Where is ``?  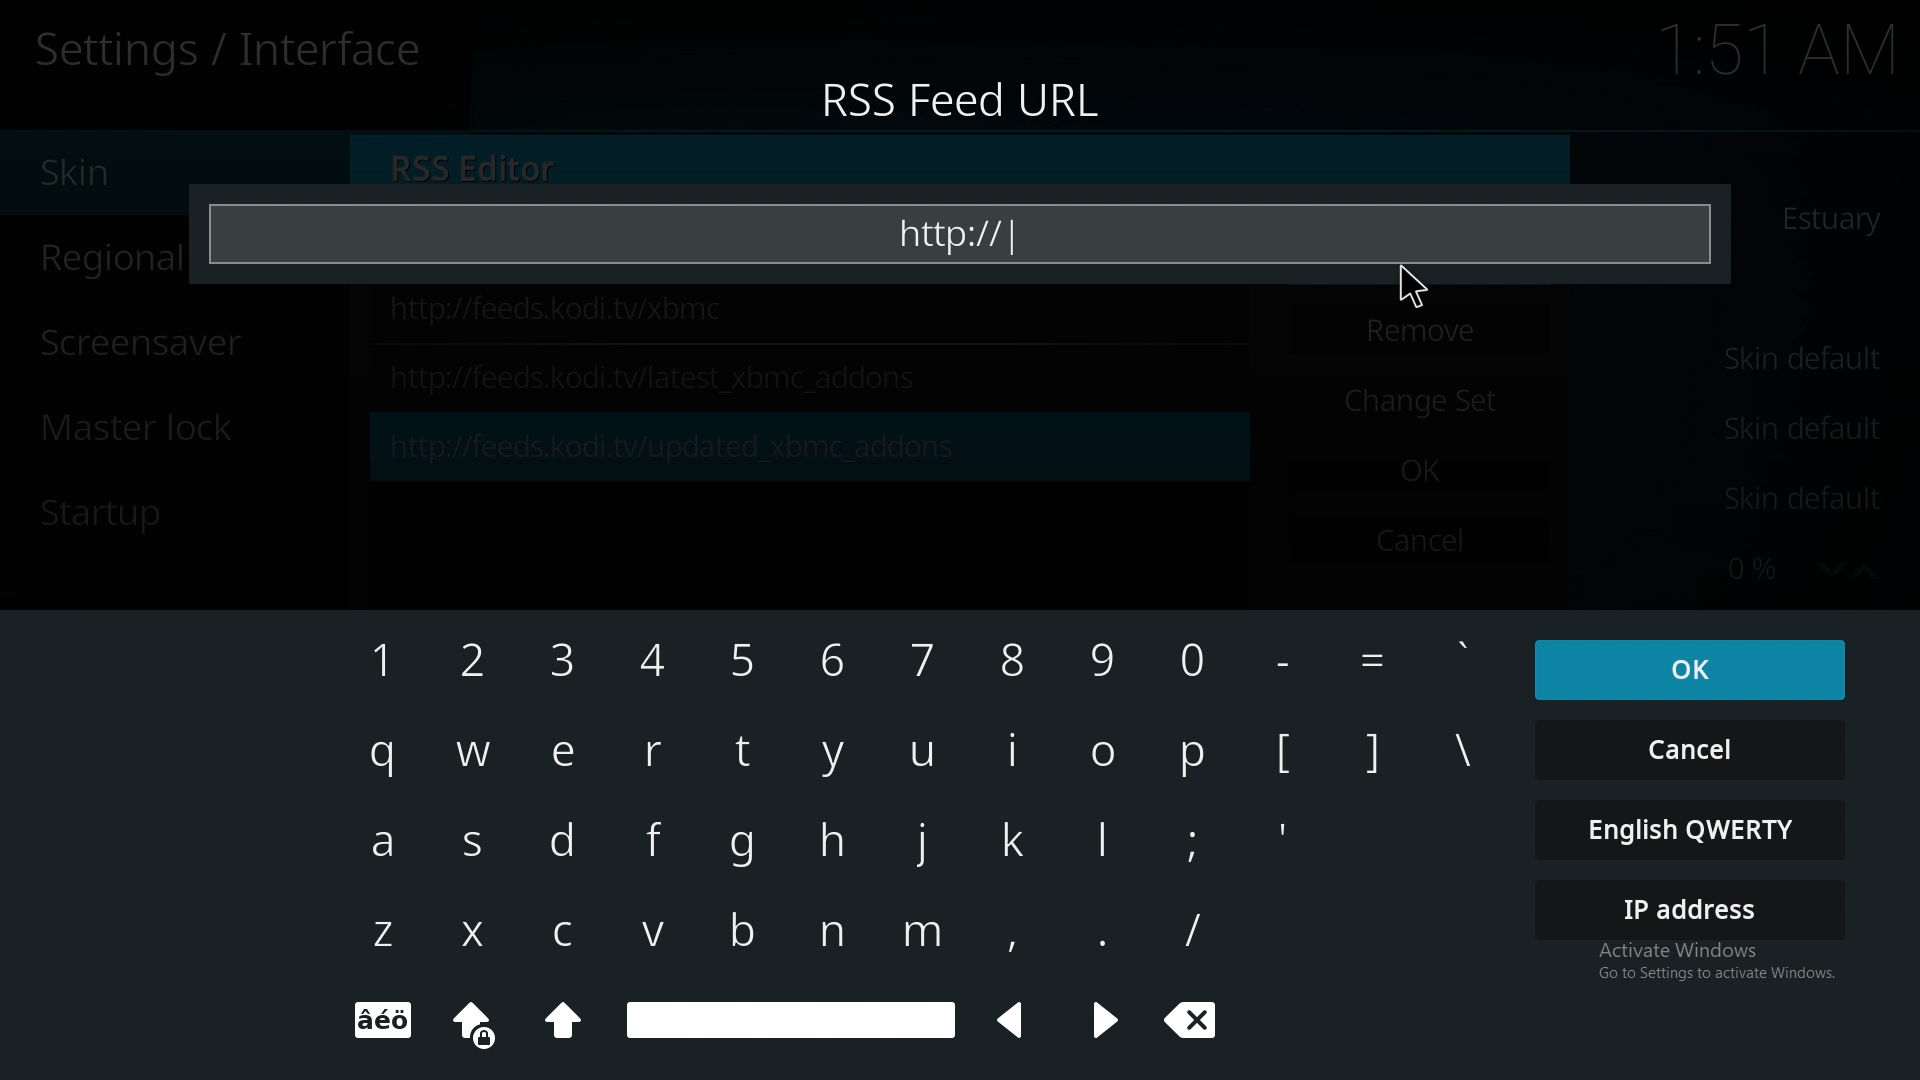
 is located at coordinates (1384, 662).